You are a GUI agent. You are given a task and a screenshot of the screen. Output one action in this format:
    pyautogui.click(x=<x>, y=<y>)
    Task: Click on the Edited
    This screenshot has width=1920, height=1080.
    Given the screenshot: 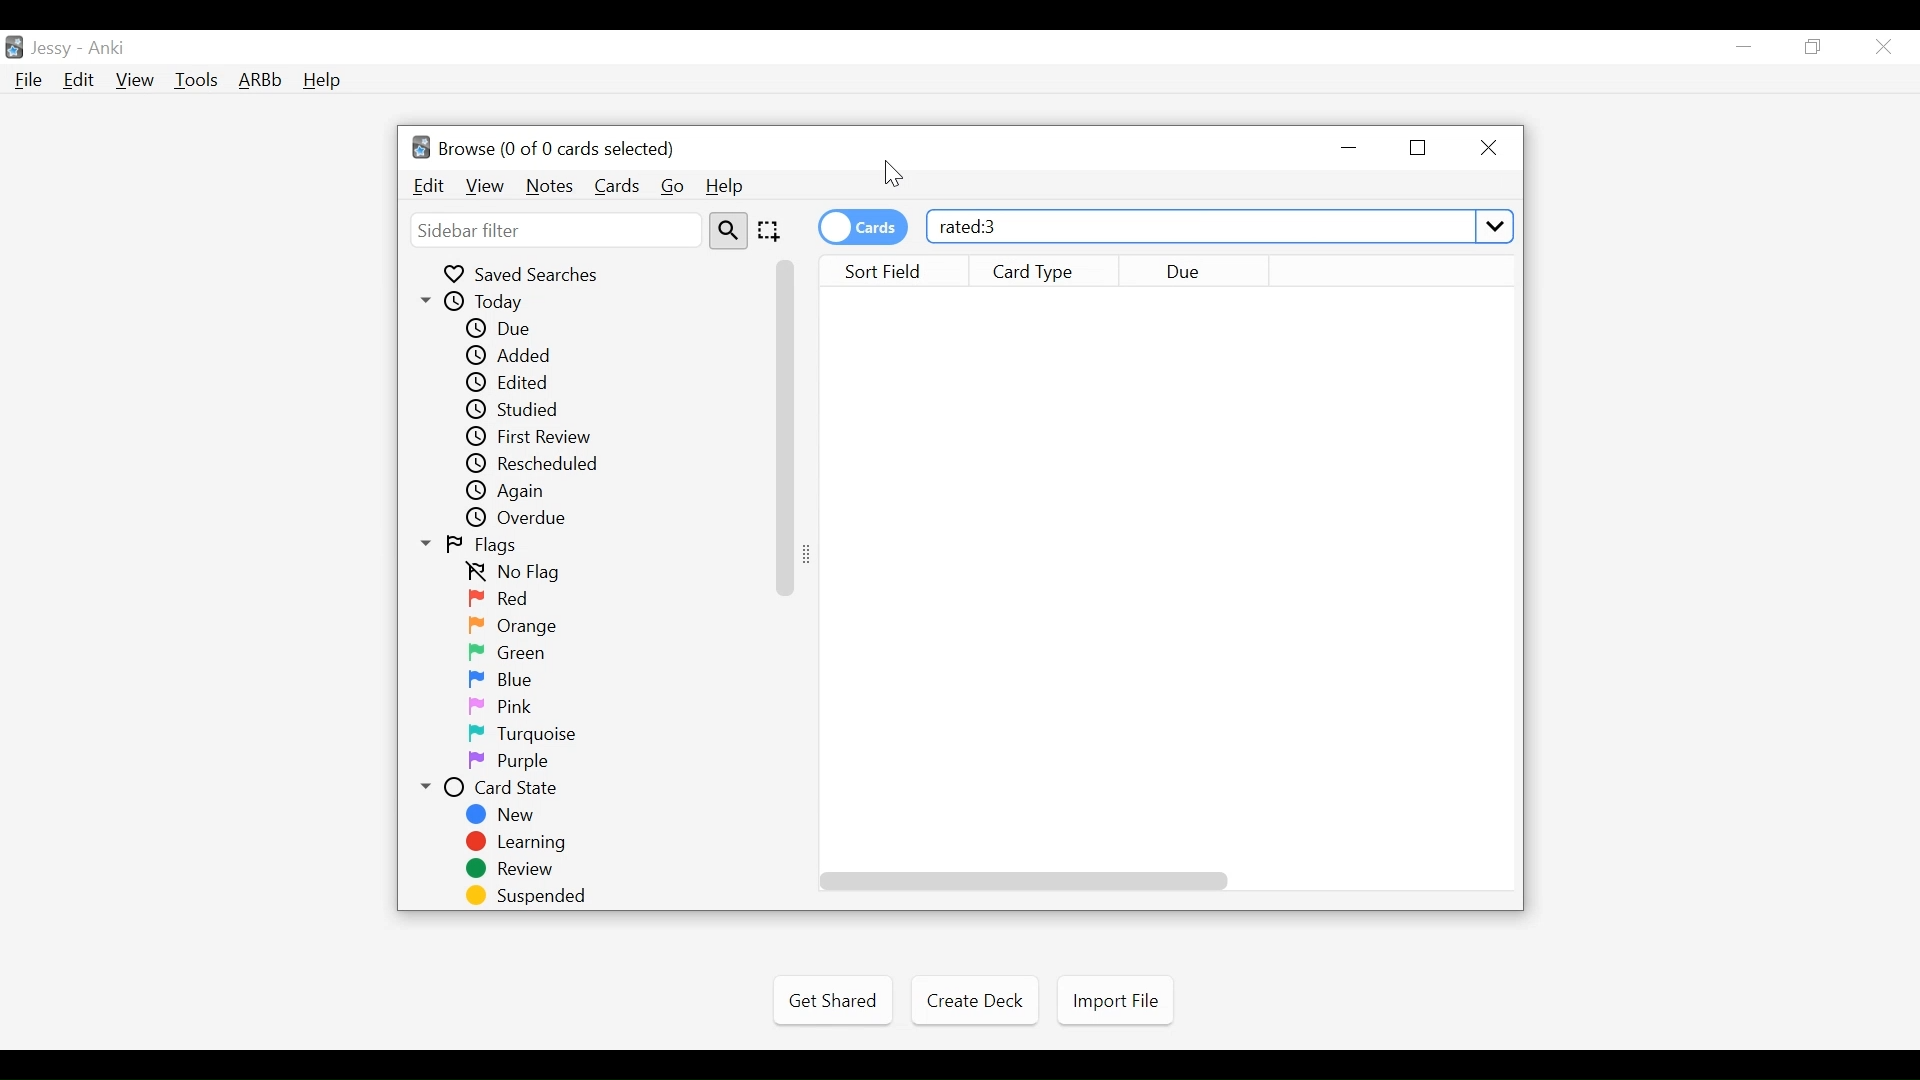 What is the action you would take?
    pyautogui.click(x=517, y=382)
    